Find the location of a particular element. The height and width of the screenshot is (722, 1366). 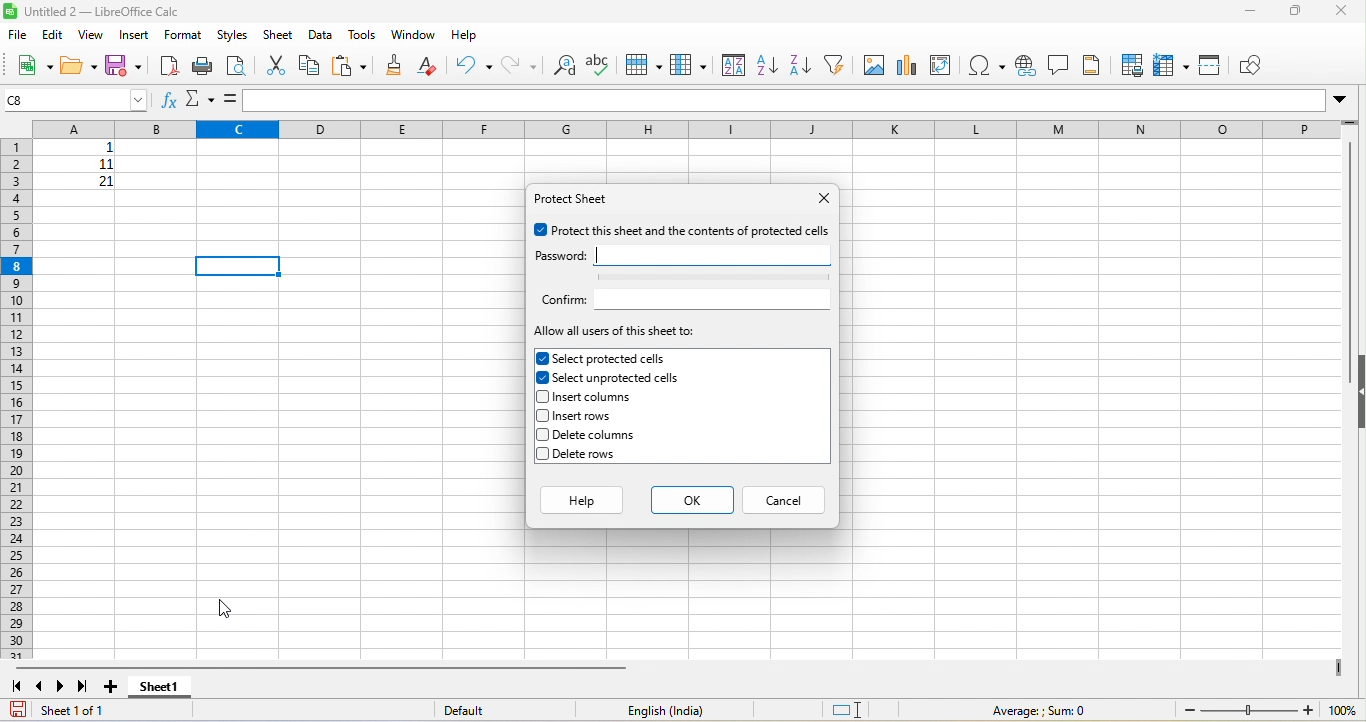

help is located at coordinates (583, 500).